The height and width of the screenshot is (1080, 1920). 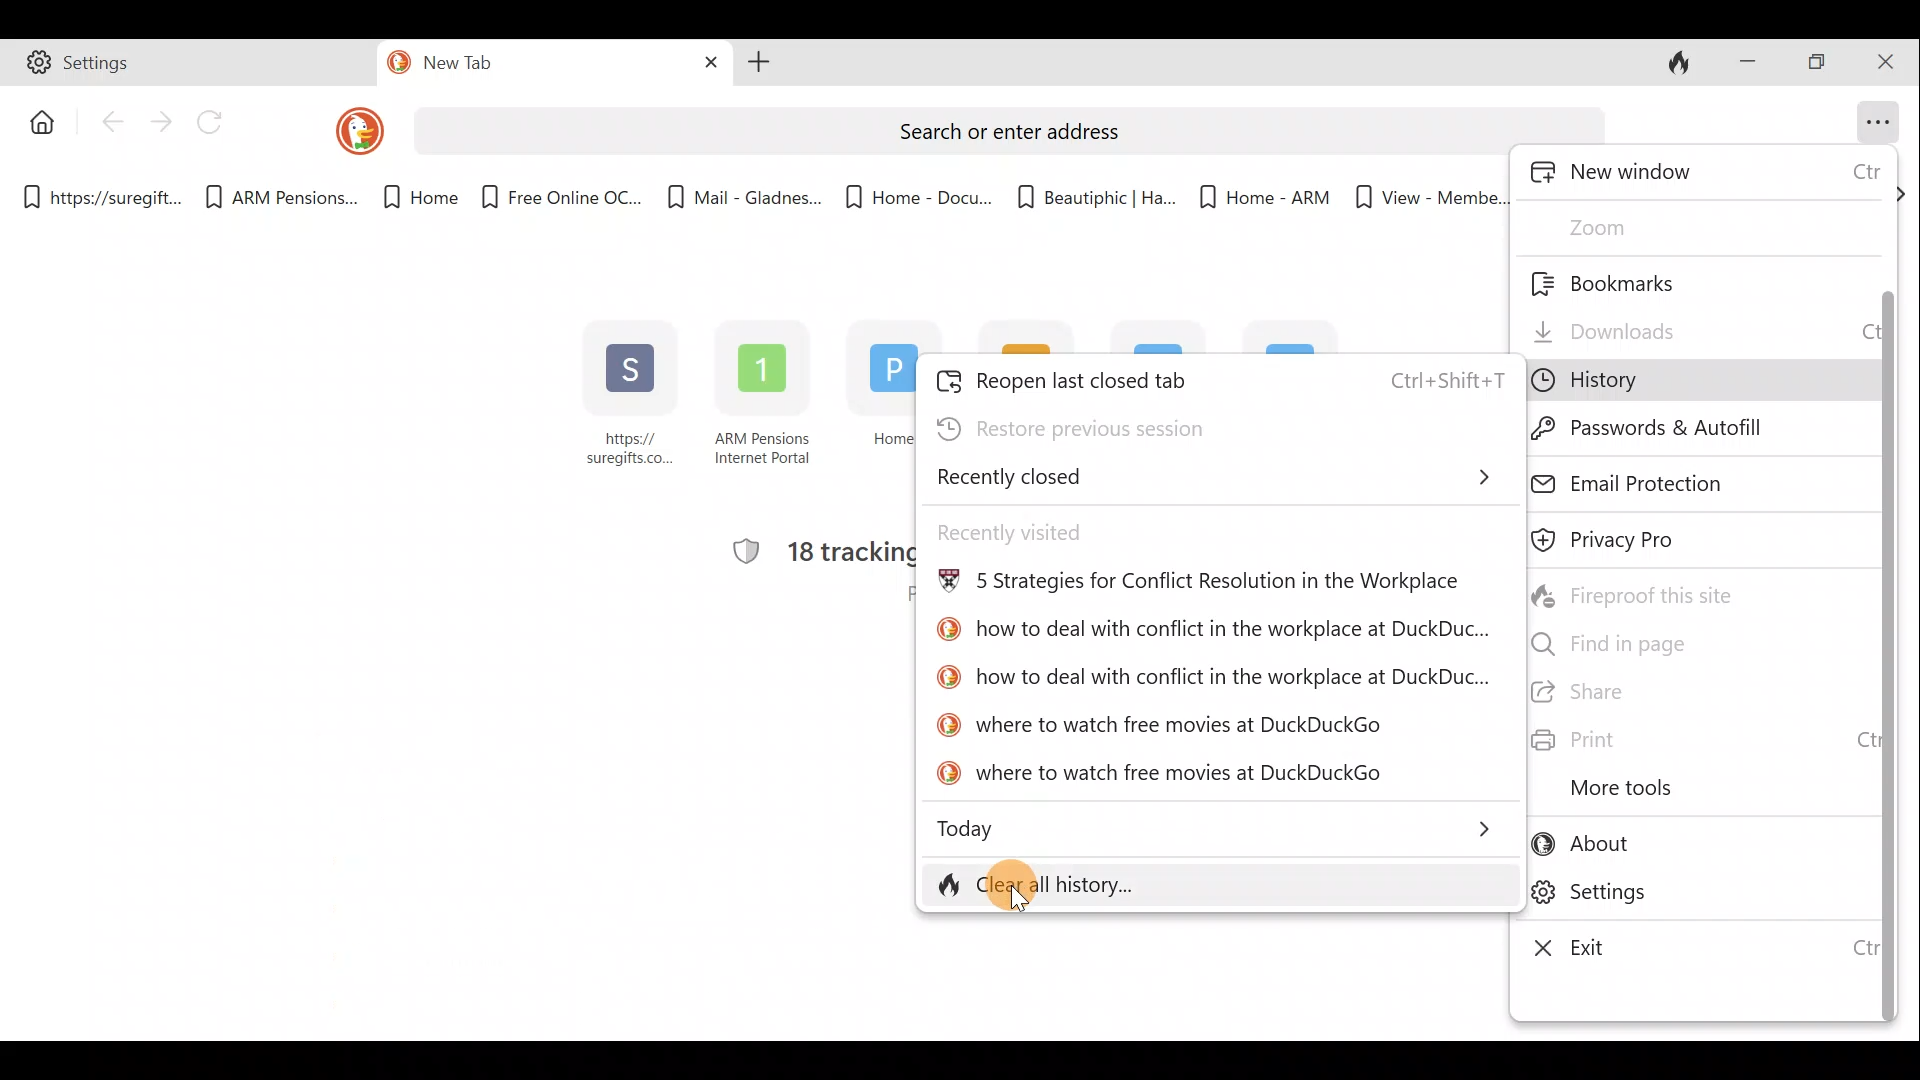 What do you see at coordinates (560, 190) in the screenshot?
I see `Free Online OC...` at bounding box center [560, 190].